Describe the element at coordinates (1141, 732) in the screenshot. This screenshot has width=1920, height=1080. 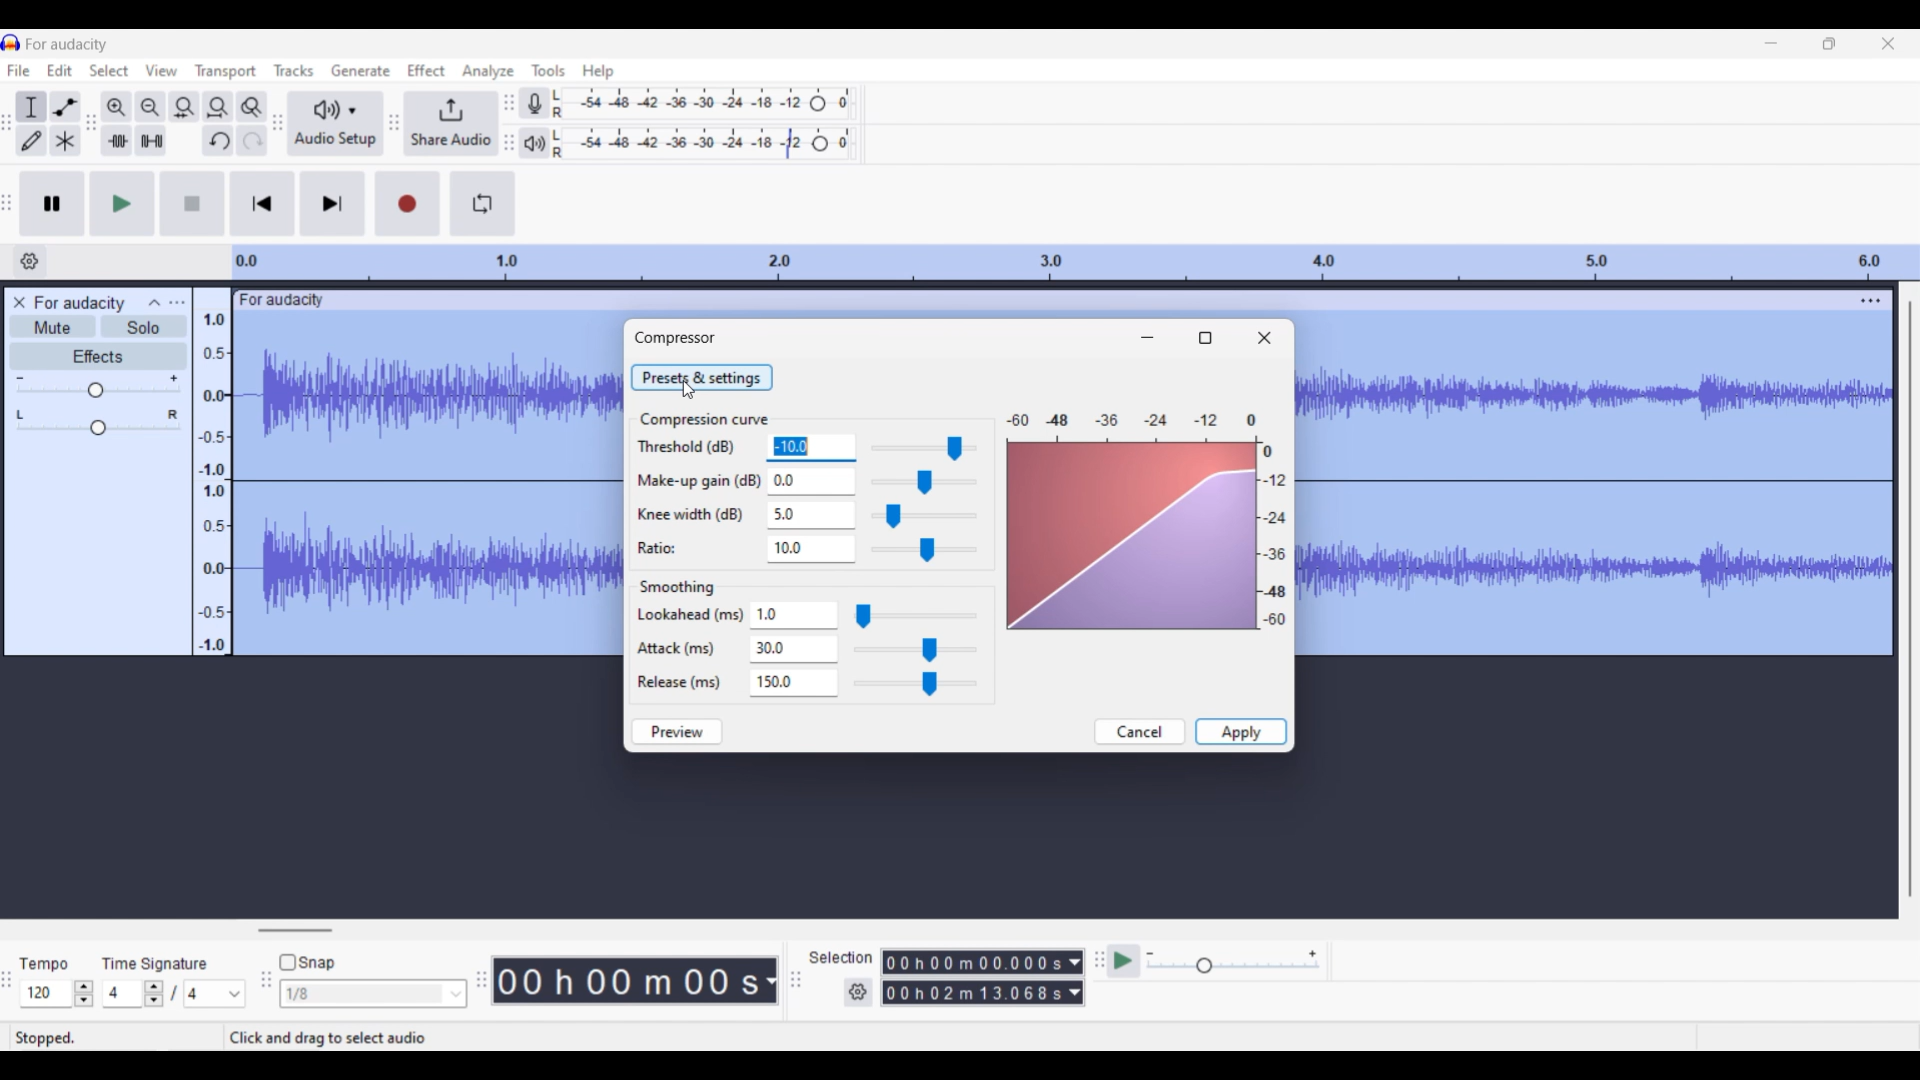
I see `Cancel` at that location.